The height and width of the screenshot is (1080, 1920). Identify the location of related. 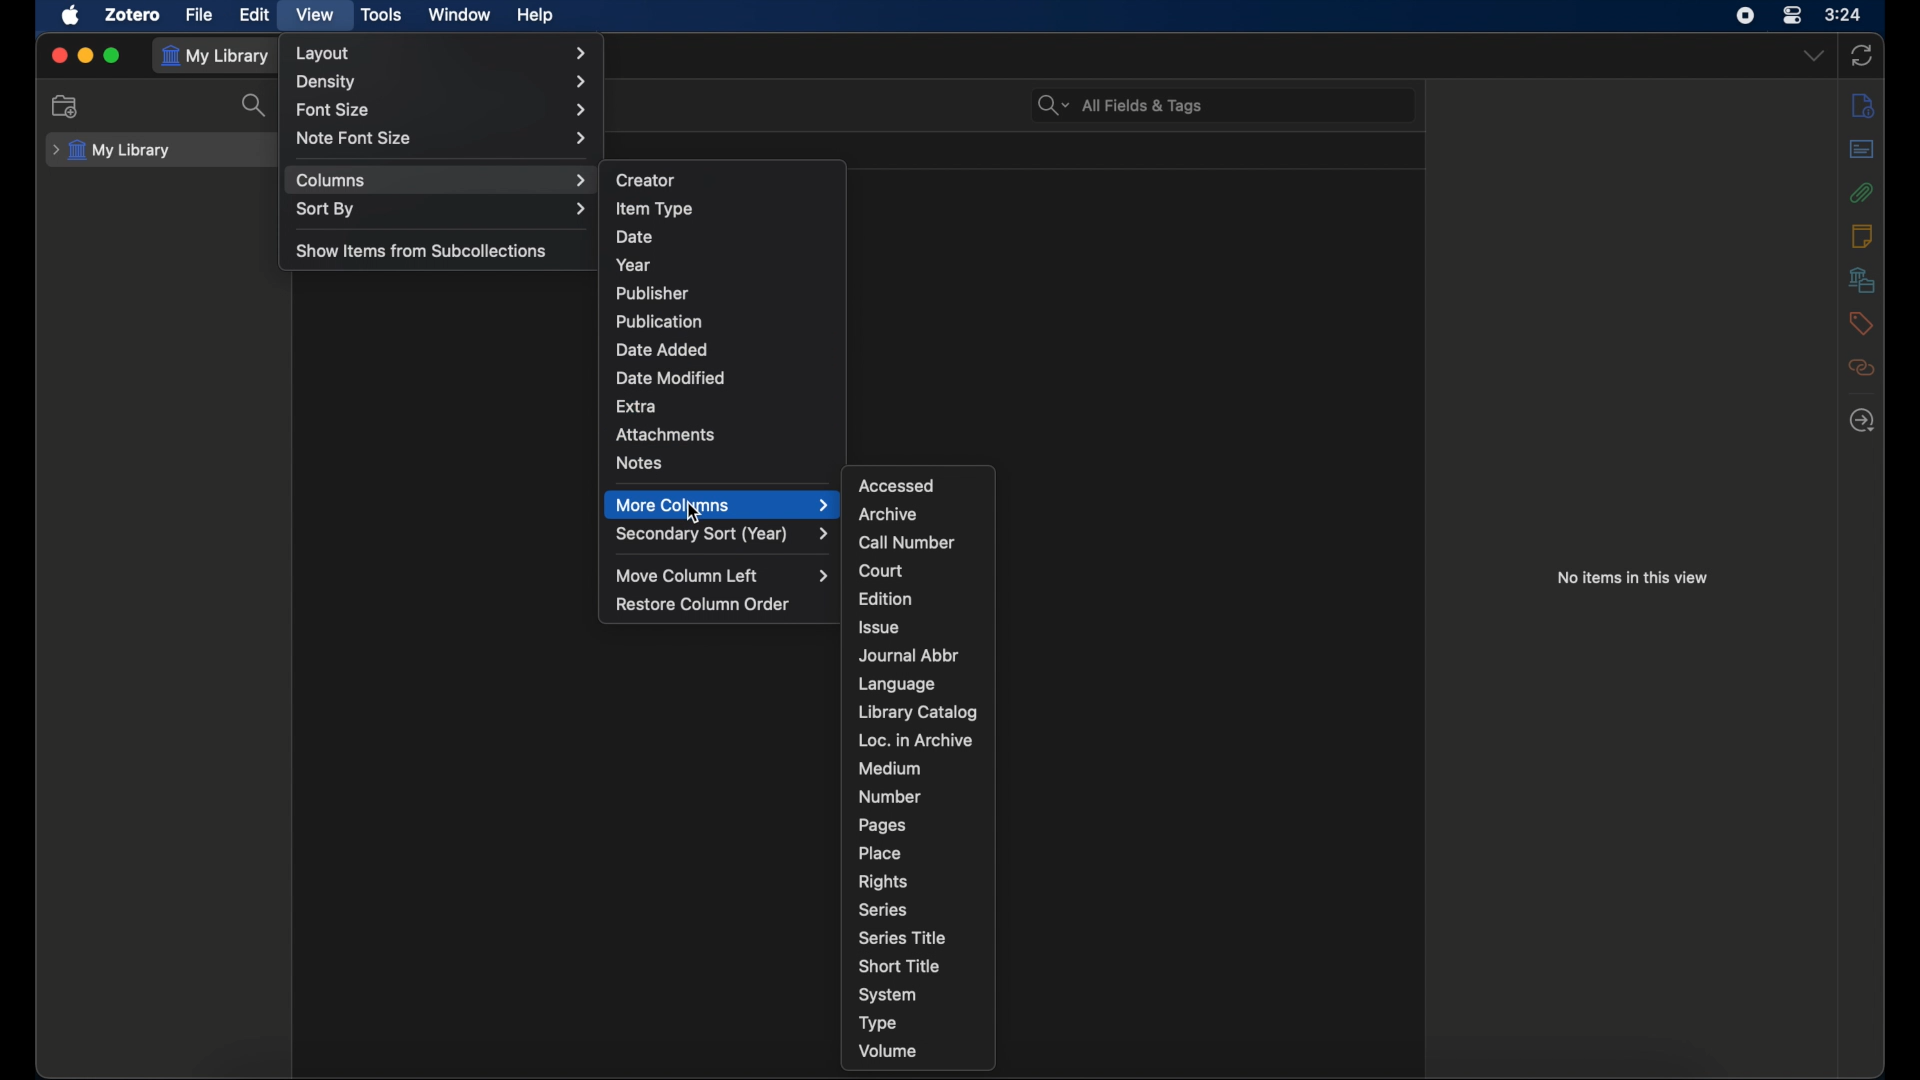
(1862, 368).